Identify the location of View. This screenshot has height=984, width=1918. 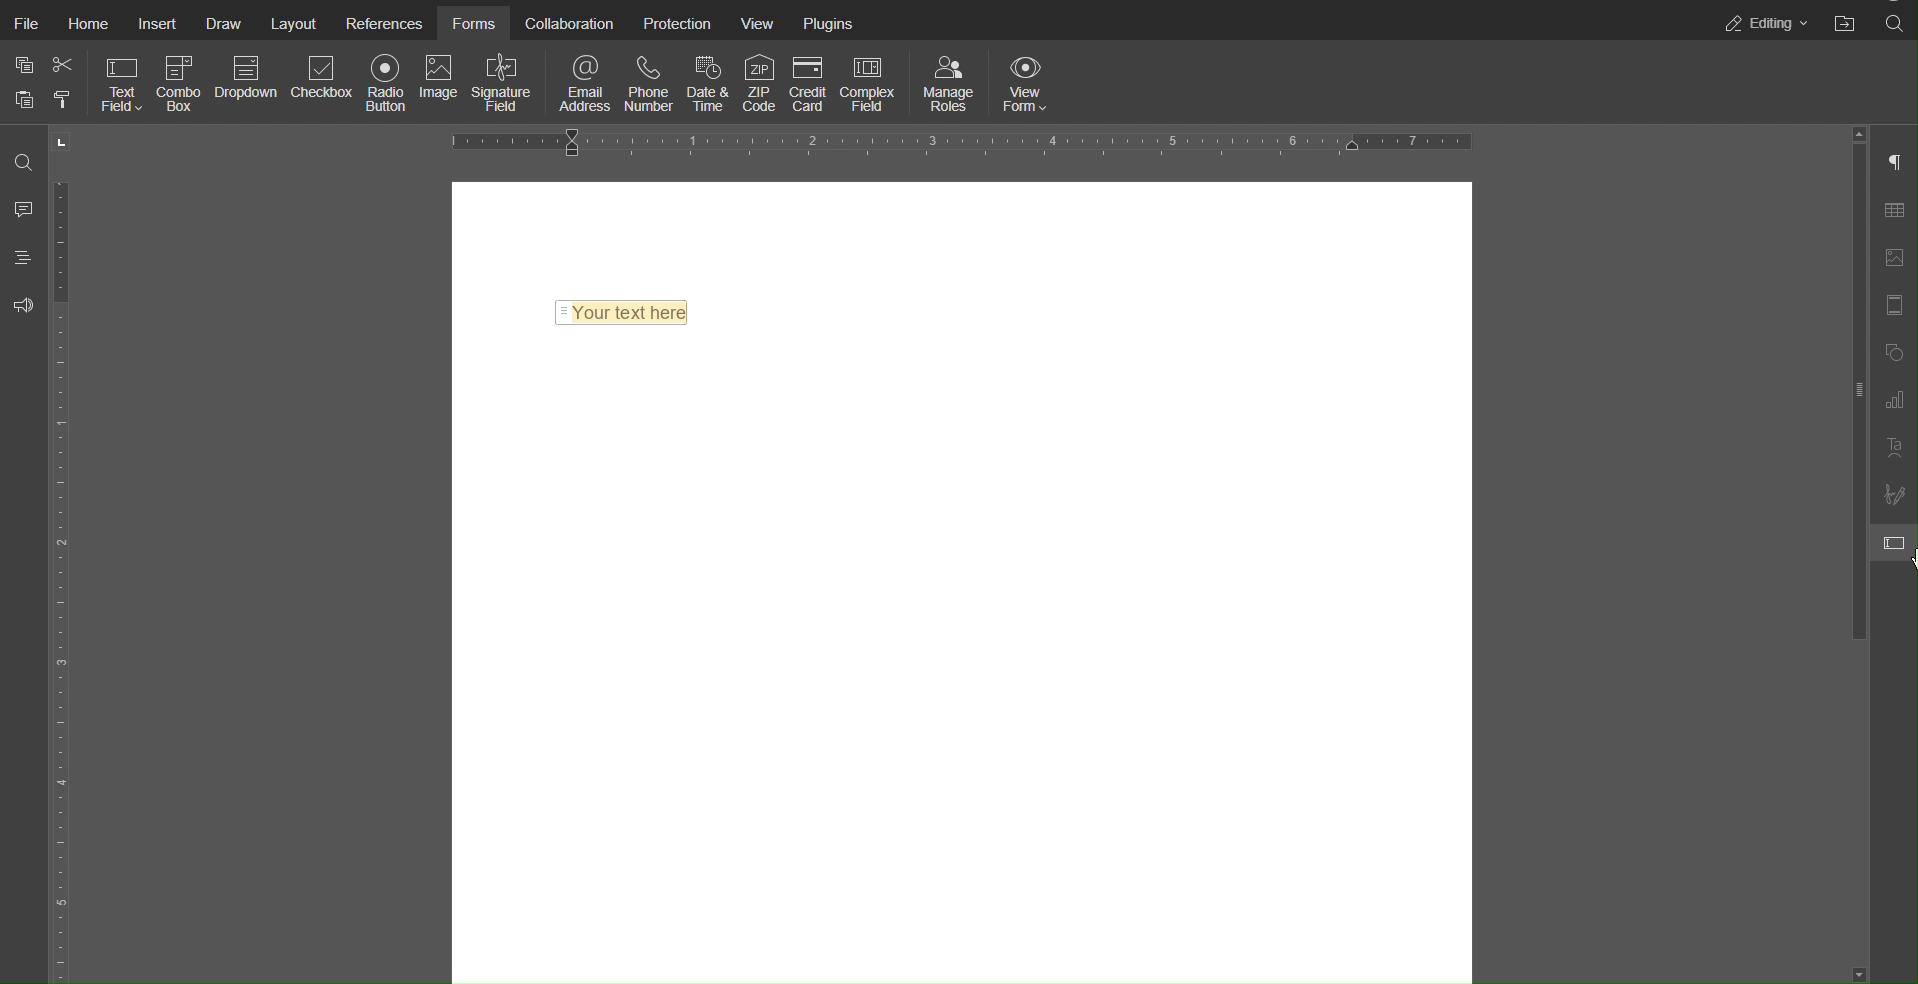
(759, 24).